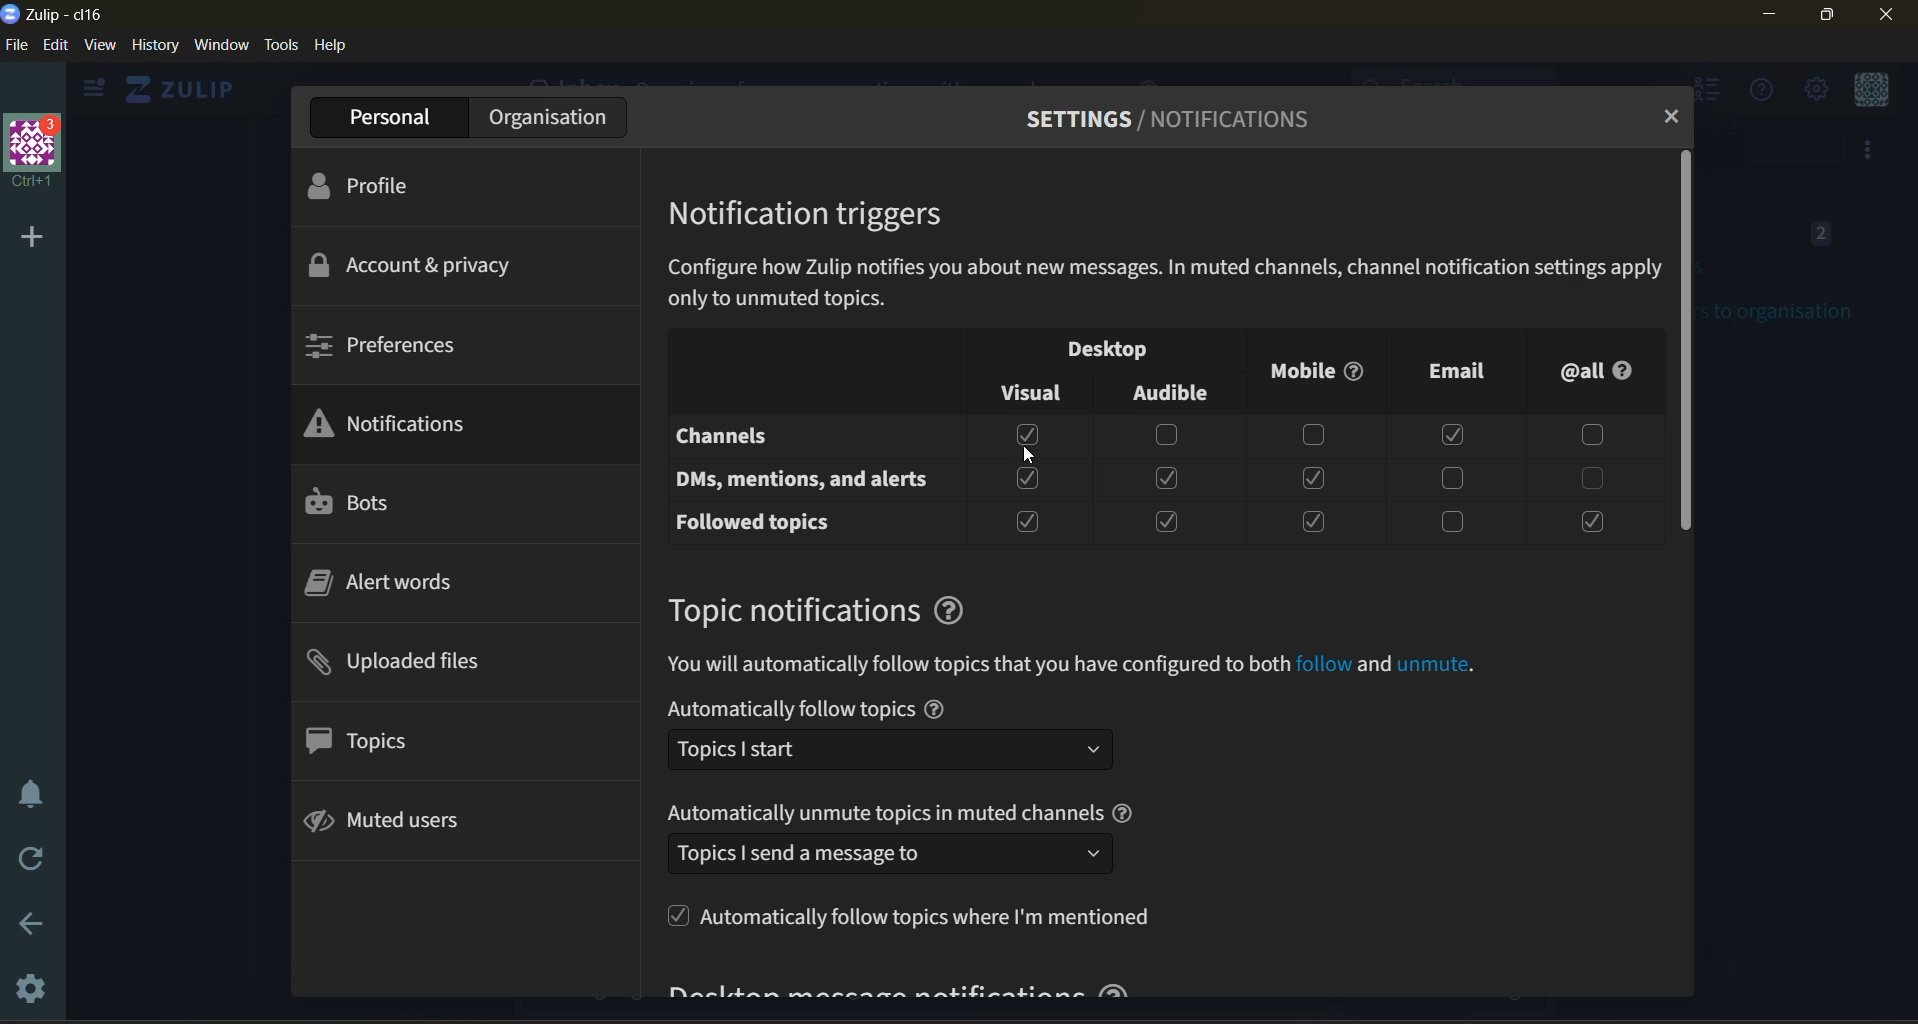  What do you see at coordinates (1163, 283) in the screenshot?
I see `Descriptions ` at bounding box center [1163, 283].